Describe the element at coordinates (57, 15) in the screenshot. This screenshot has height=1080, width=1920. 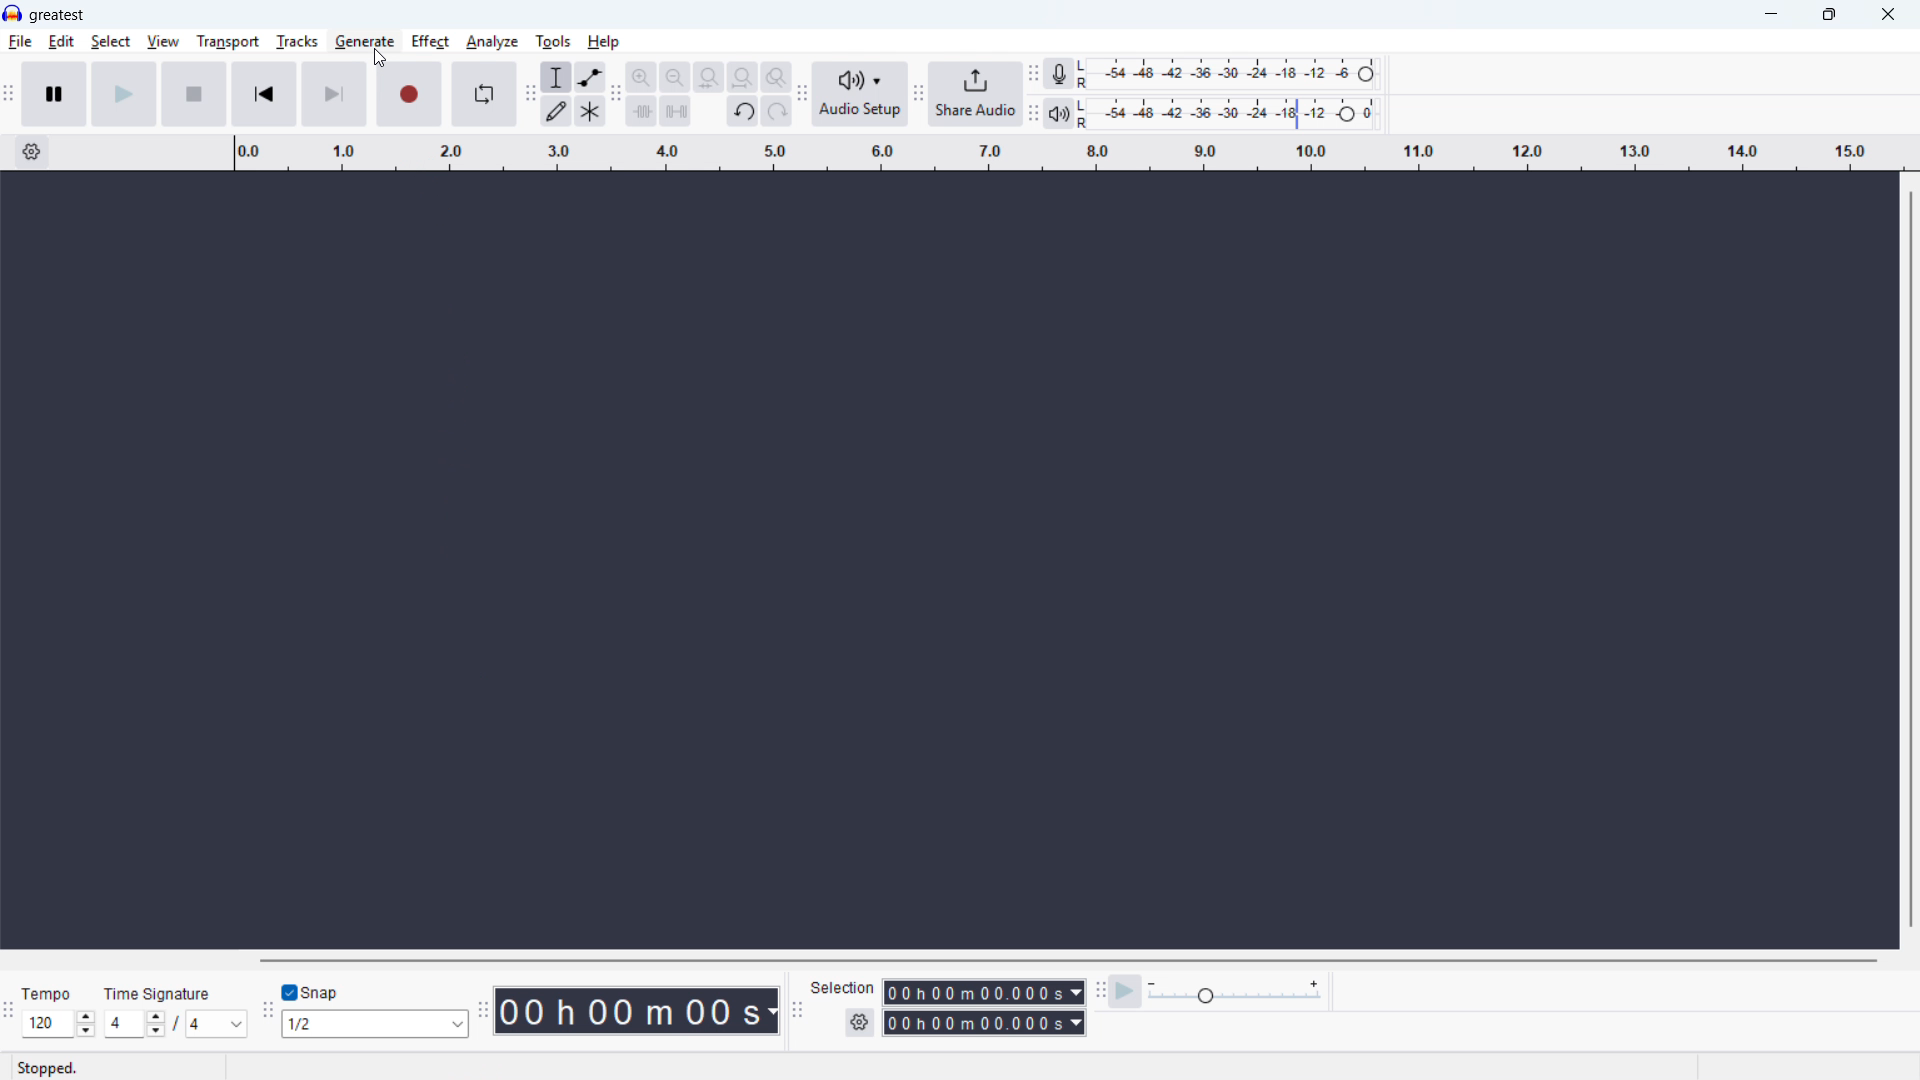
I see `greatest` at that location.